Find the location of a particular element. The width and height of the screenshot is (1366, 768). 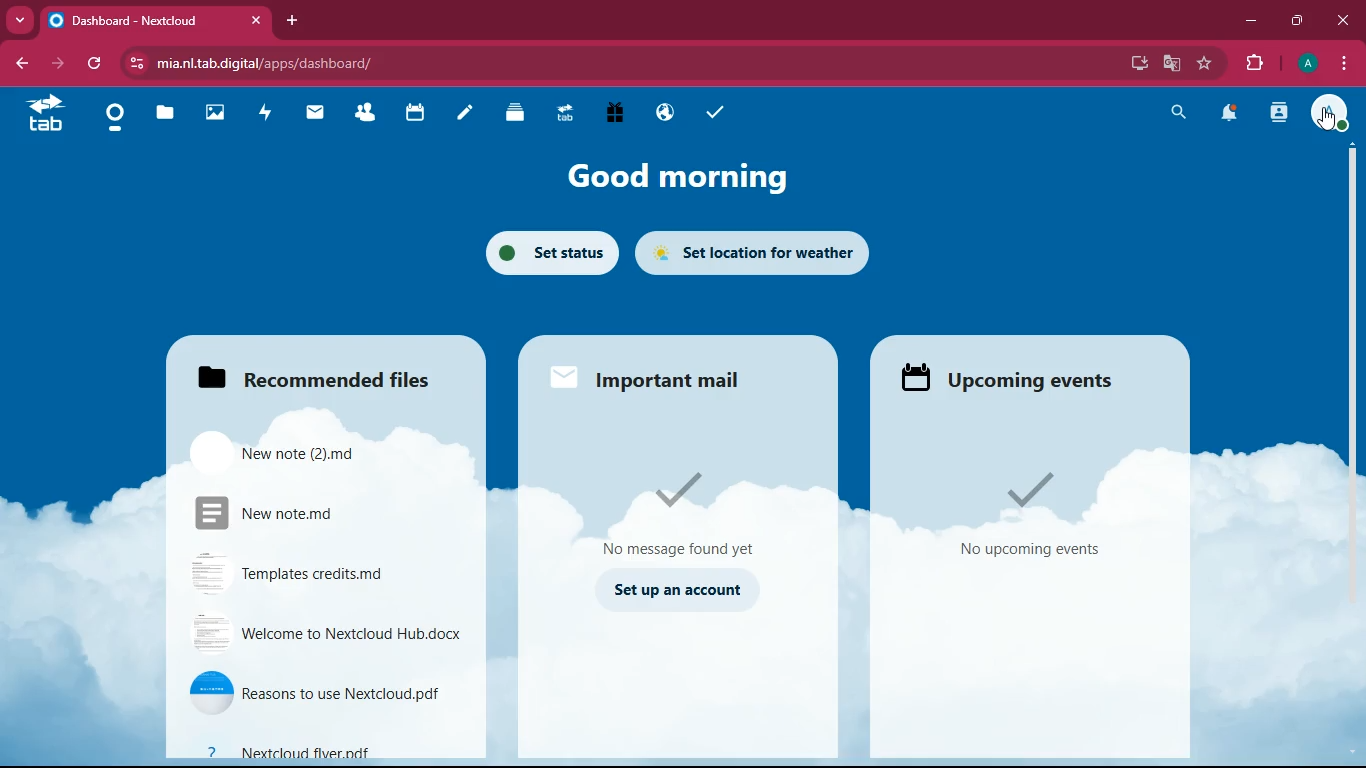

view site information is located at coordinates (139, 64).